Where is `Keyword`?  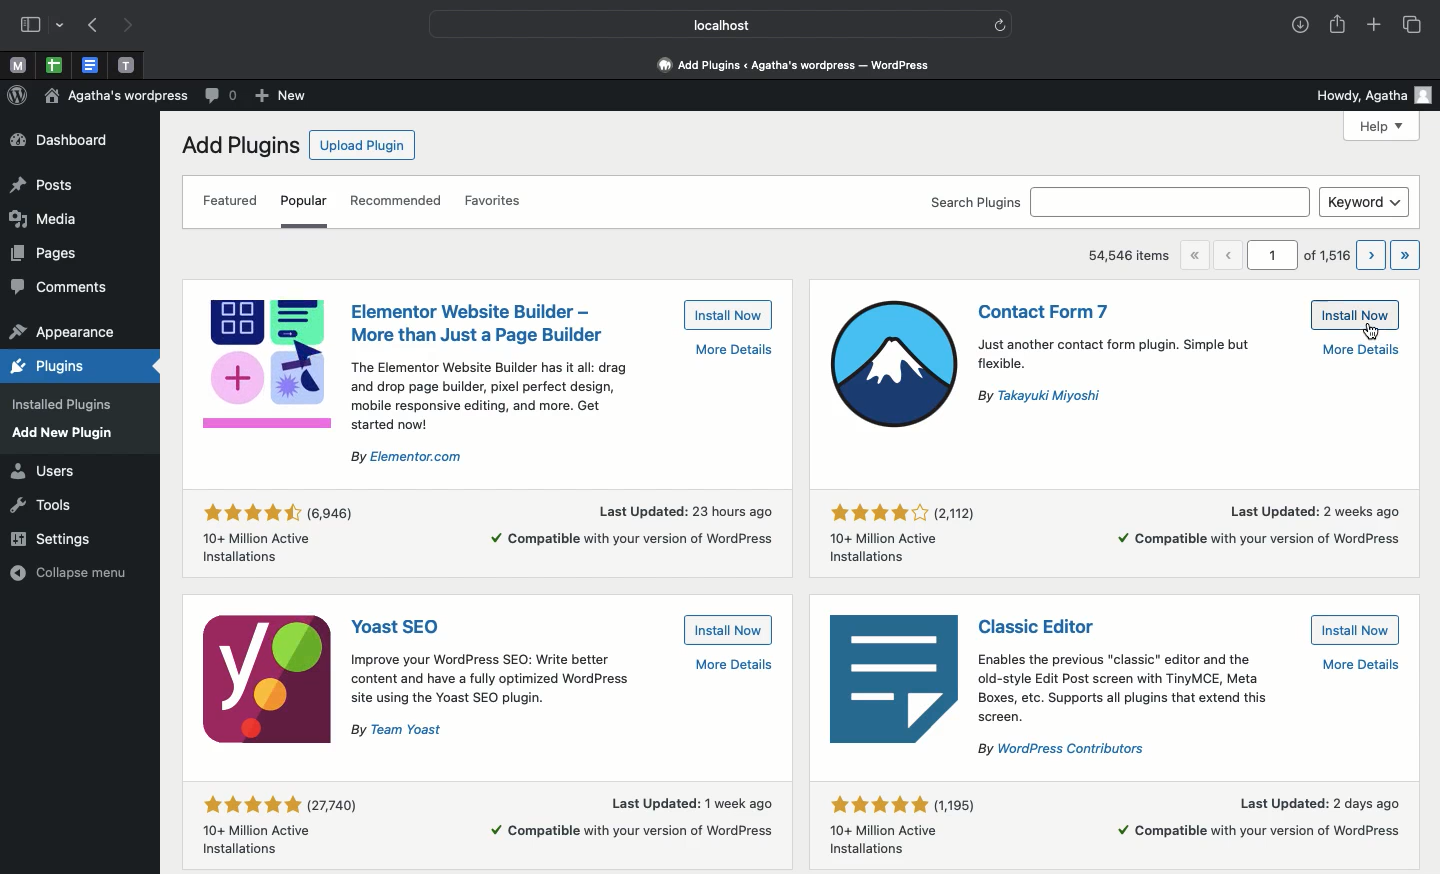 Keyword is located at coordinates (1365, 202).